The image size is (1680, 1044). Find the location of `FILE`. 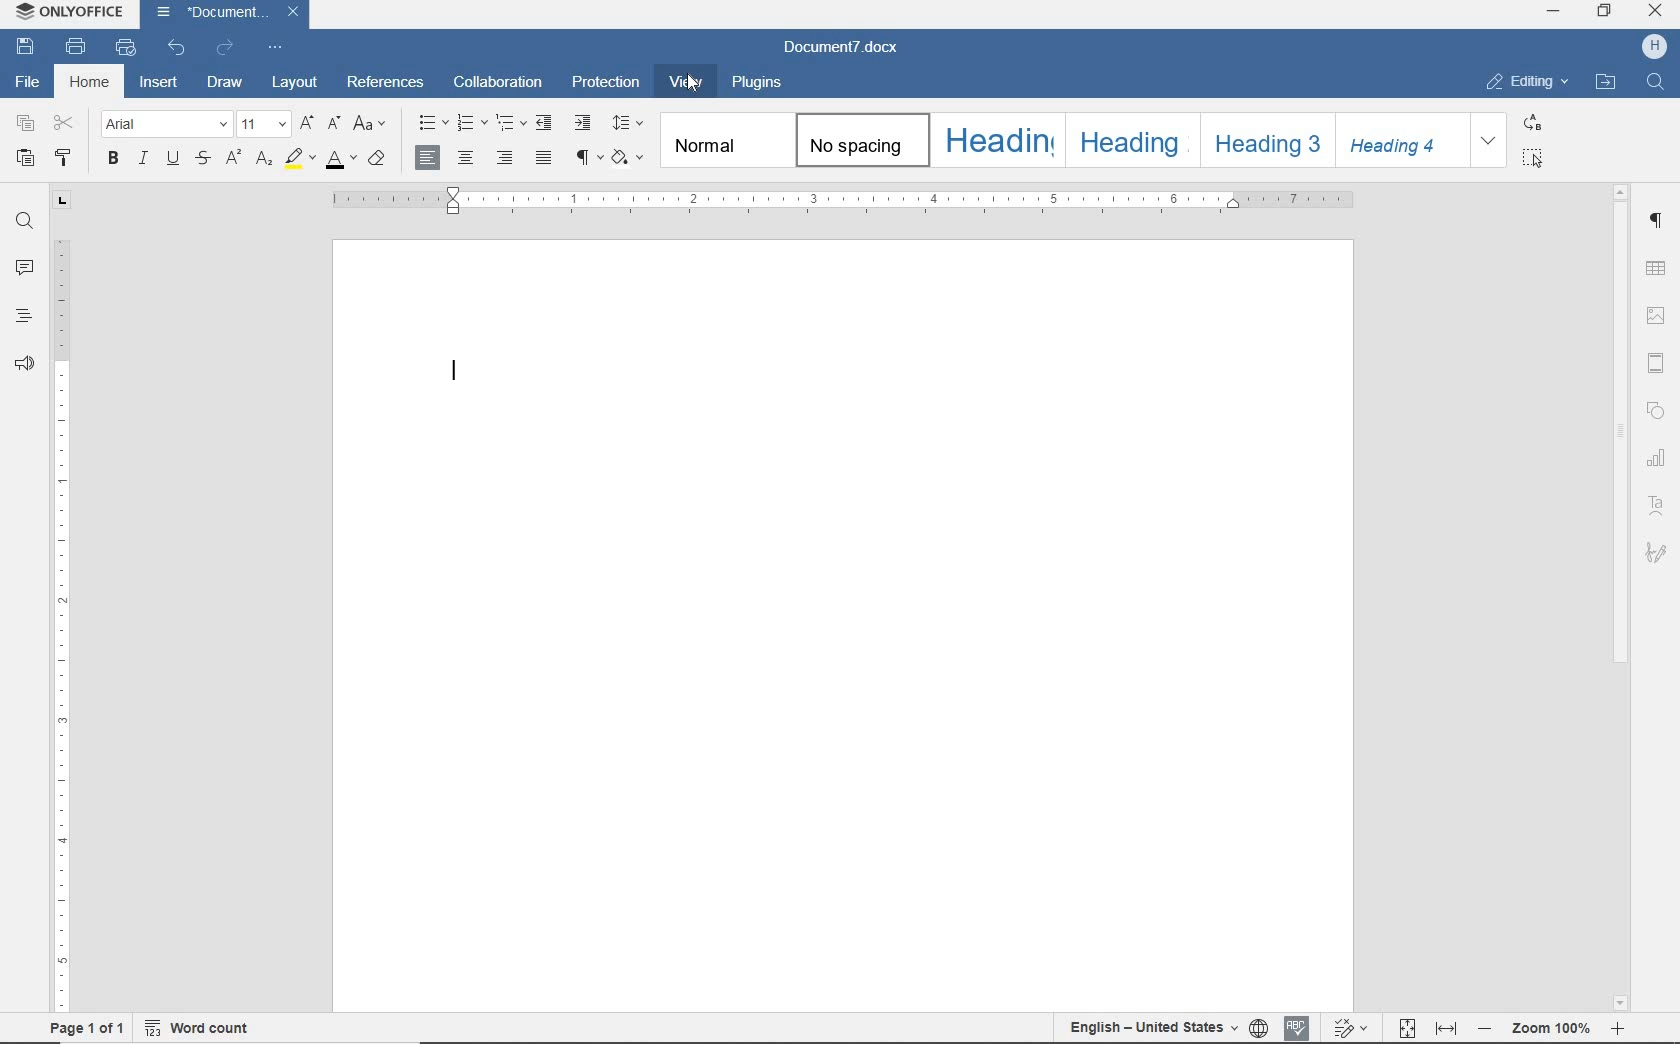

FILE is located at coordinates (26, 85).